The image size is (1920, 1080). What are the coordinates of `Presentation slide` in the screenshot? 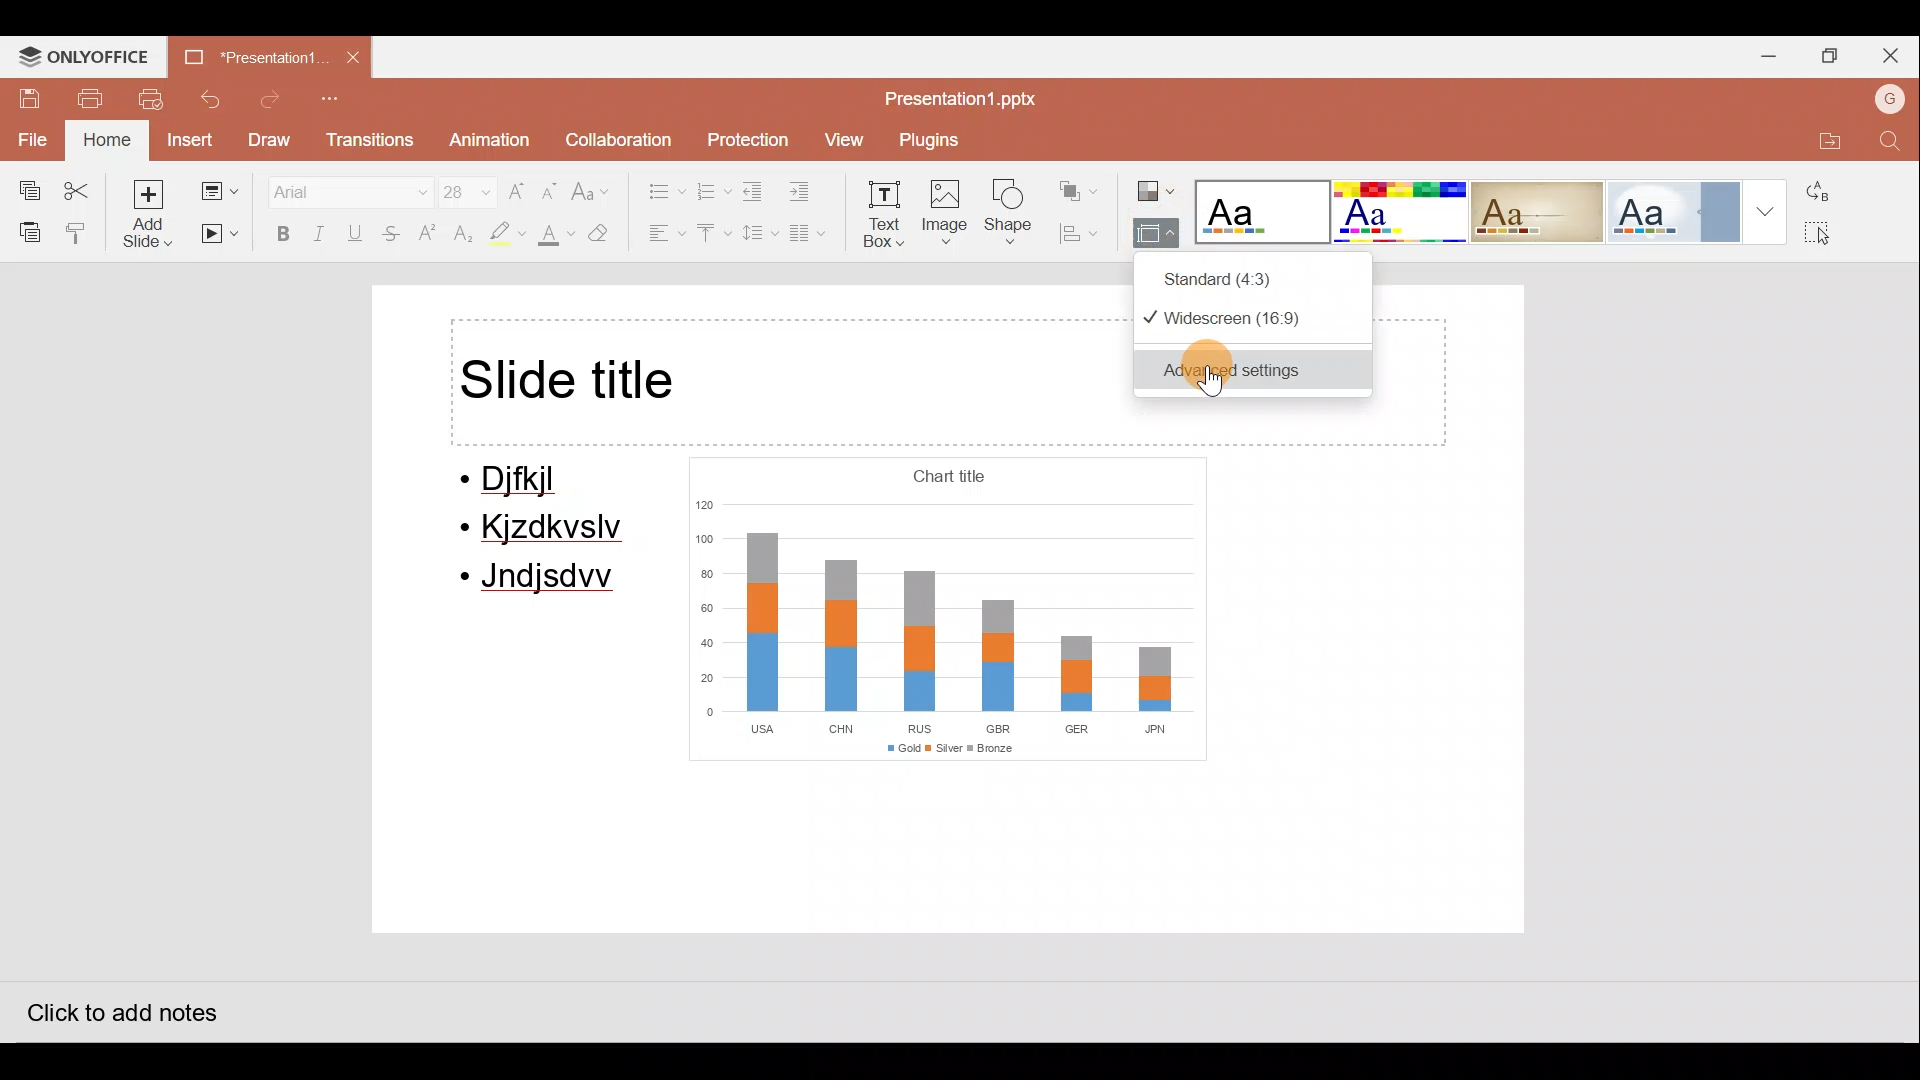 It's located at (947, 667).